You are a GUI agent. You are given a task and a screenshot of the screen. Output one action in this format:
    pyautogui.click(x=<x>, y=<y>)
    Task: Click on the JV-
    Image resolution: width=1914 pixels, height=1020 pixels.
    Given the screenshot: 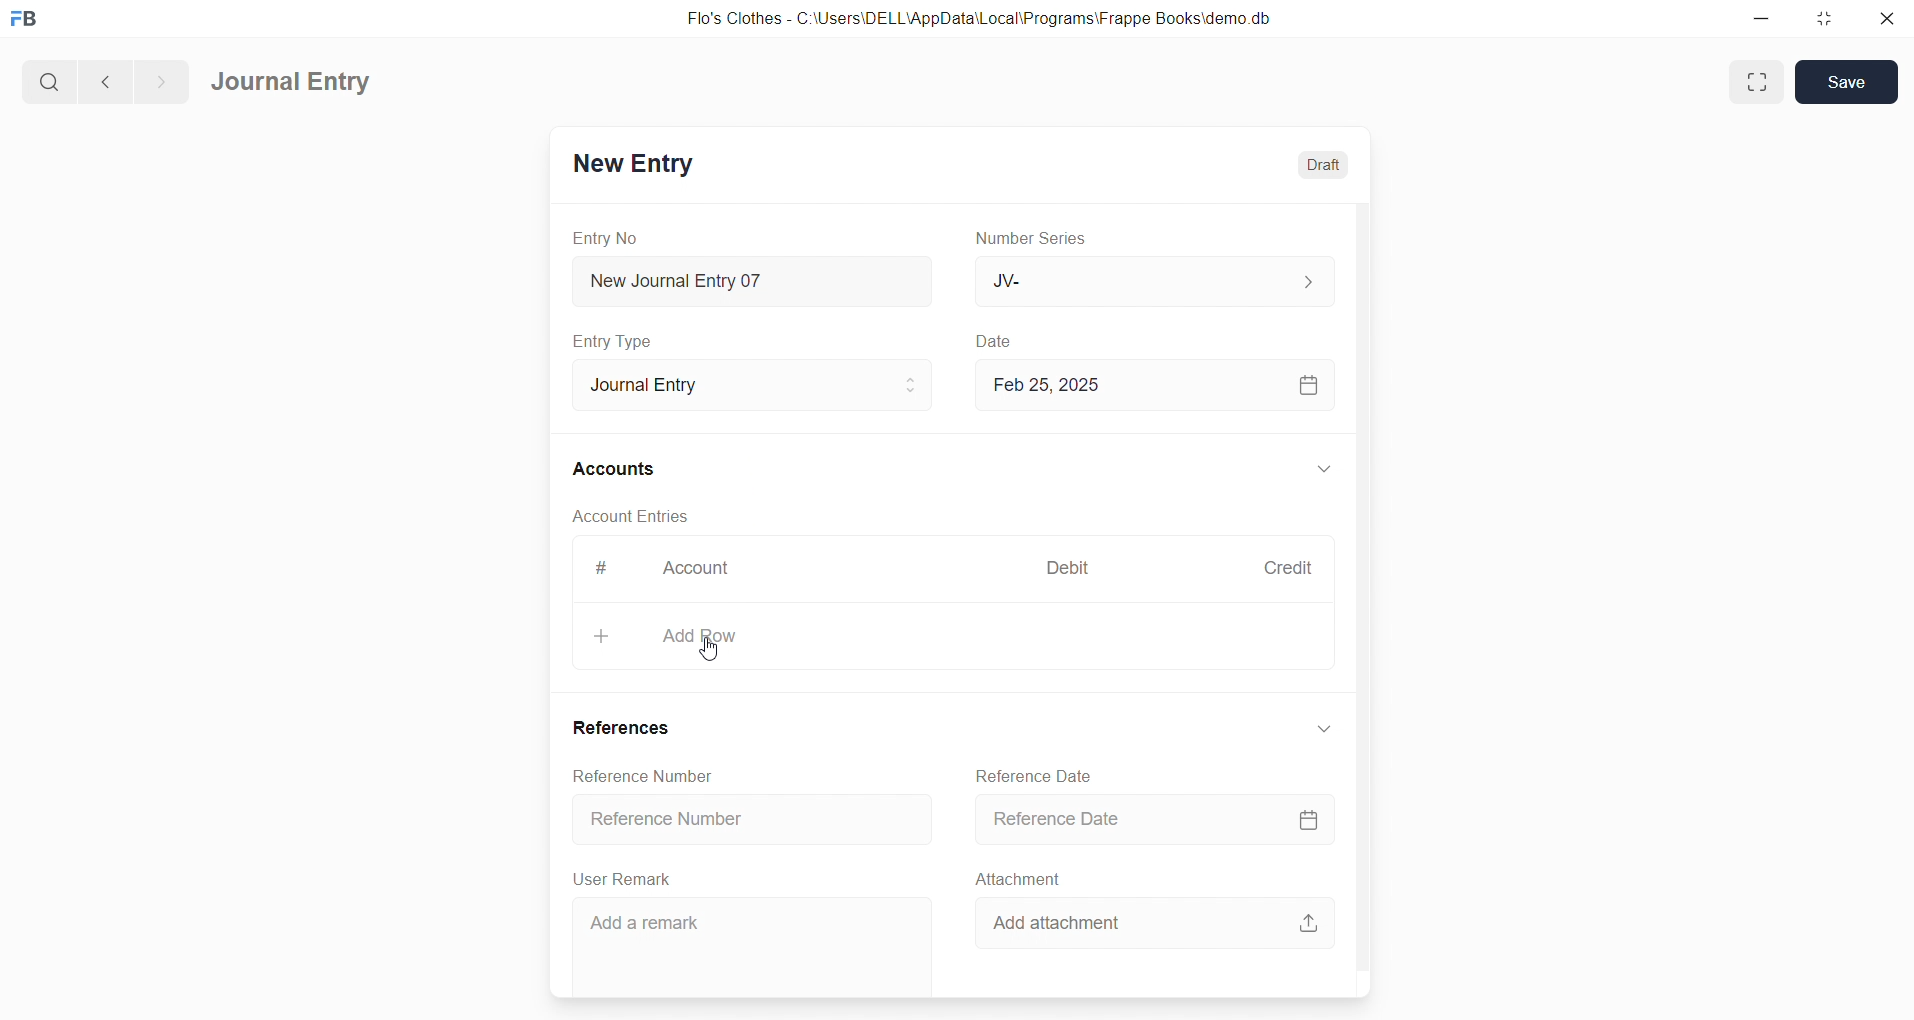 What is the action you would take?
    pyautogui.click(x=1152, y=282)
    